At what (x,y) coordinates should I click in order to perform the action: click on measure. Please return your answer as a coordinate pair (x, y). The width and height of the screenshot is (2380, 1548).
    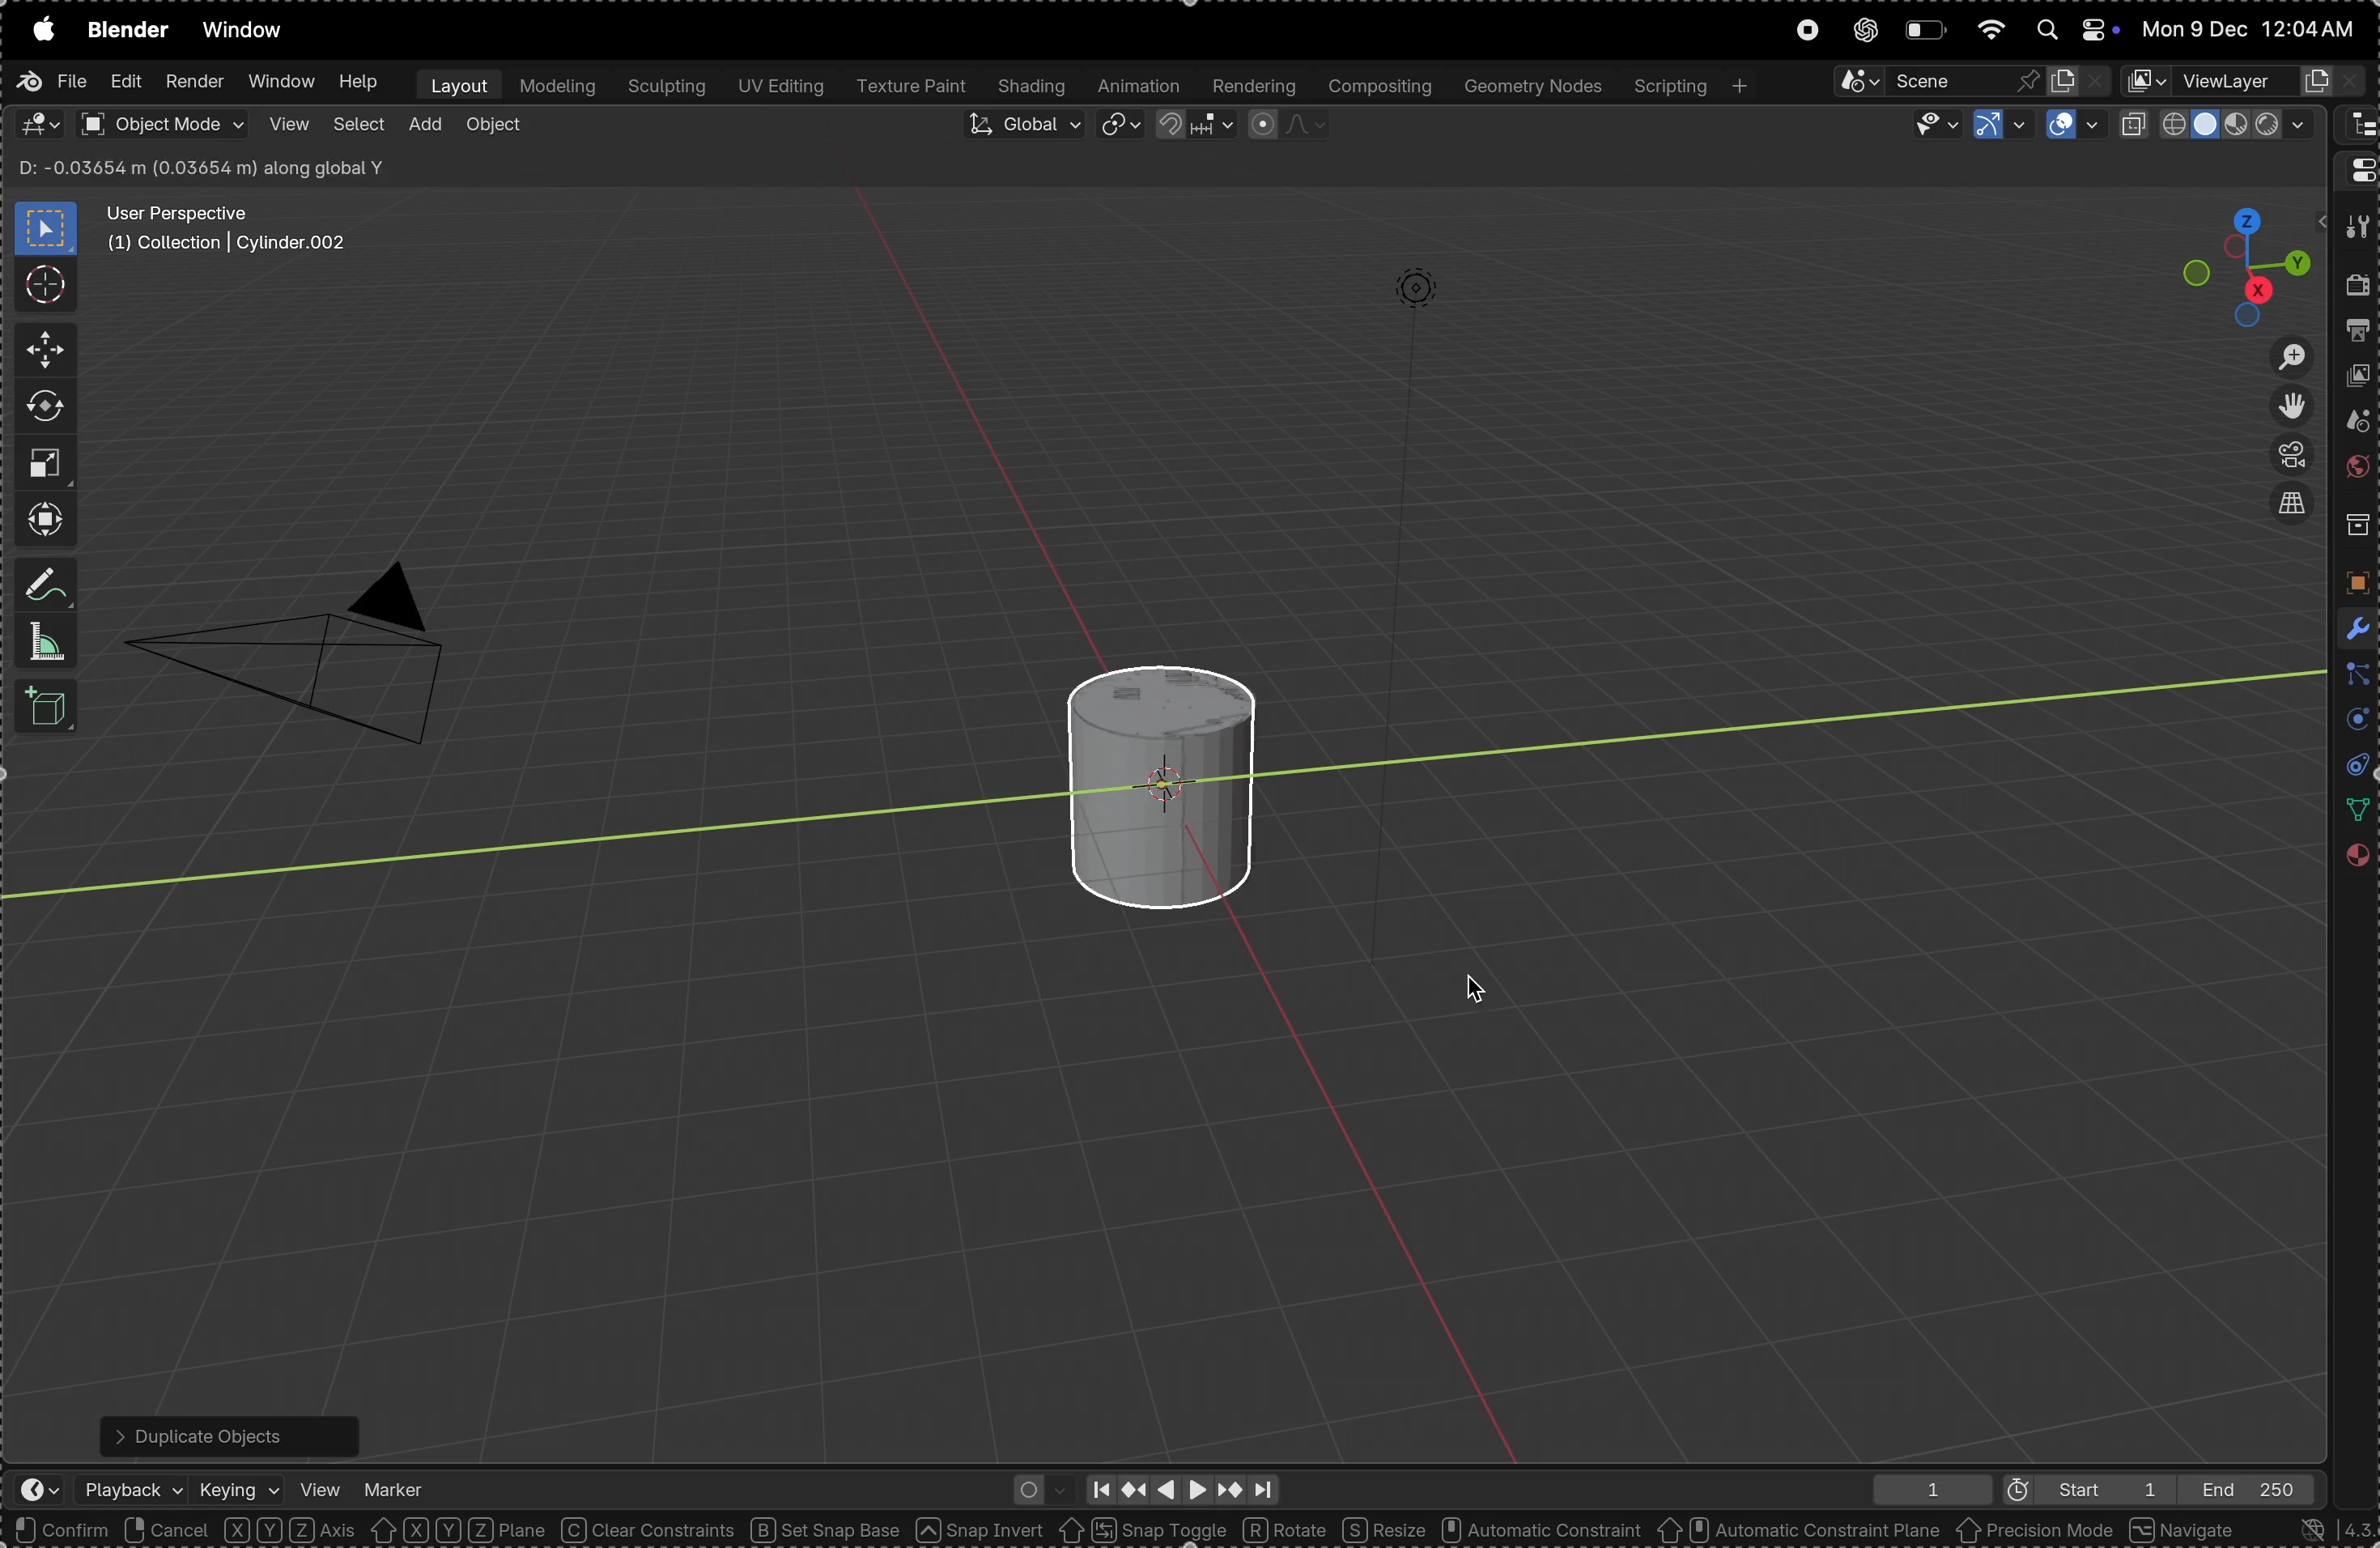
    Looking at the image, I should click on (47, 642).